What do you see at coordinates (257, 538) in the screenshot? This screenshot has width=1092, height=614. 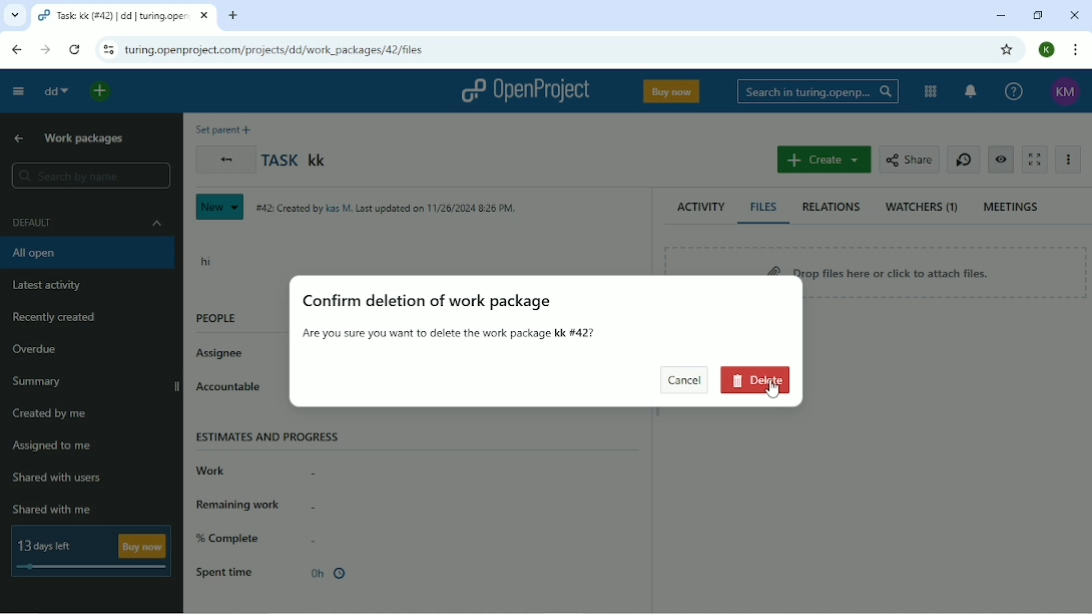 I see `% Complete` at bounding box center [257, 538].